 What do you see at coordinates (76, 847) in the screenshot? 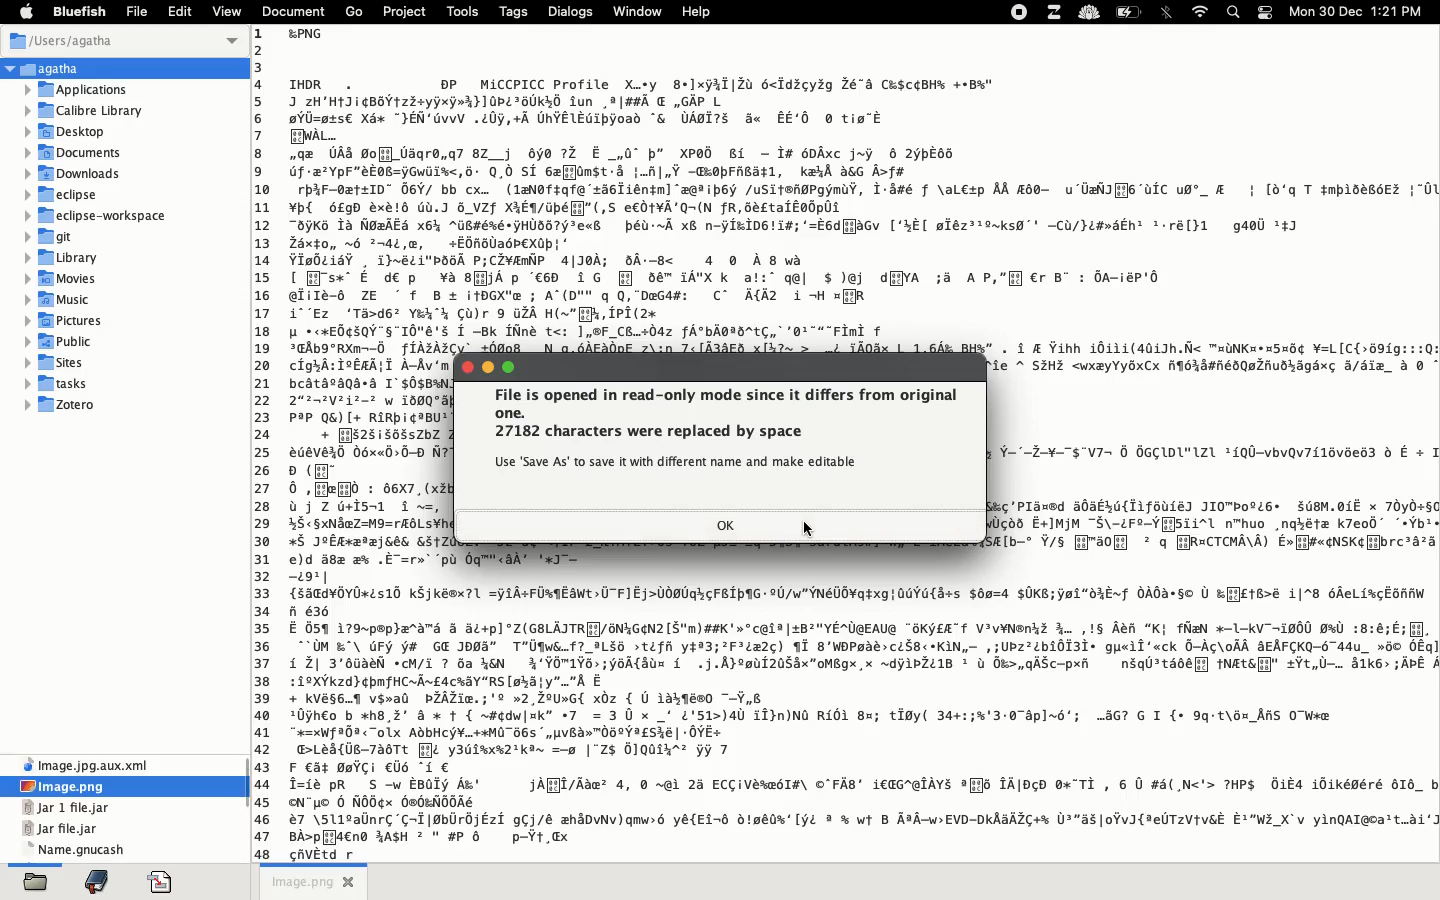
I see `file name and extension` at bounding box center [76, 847].